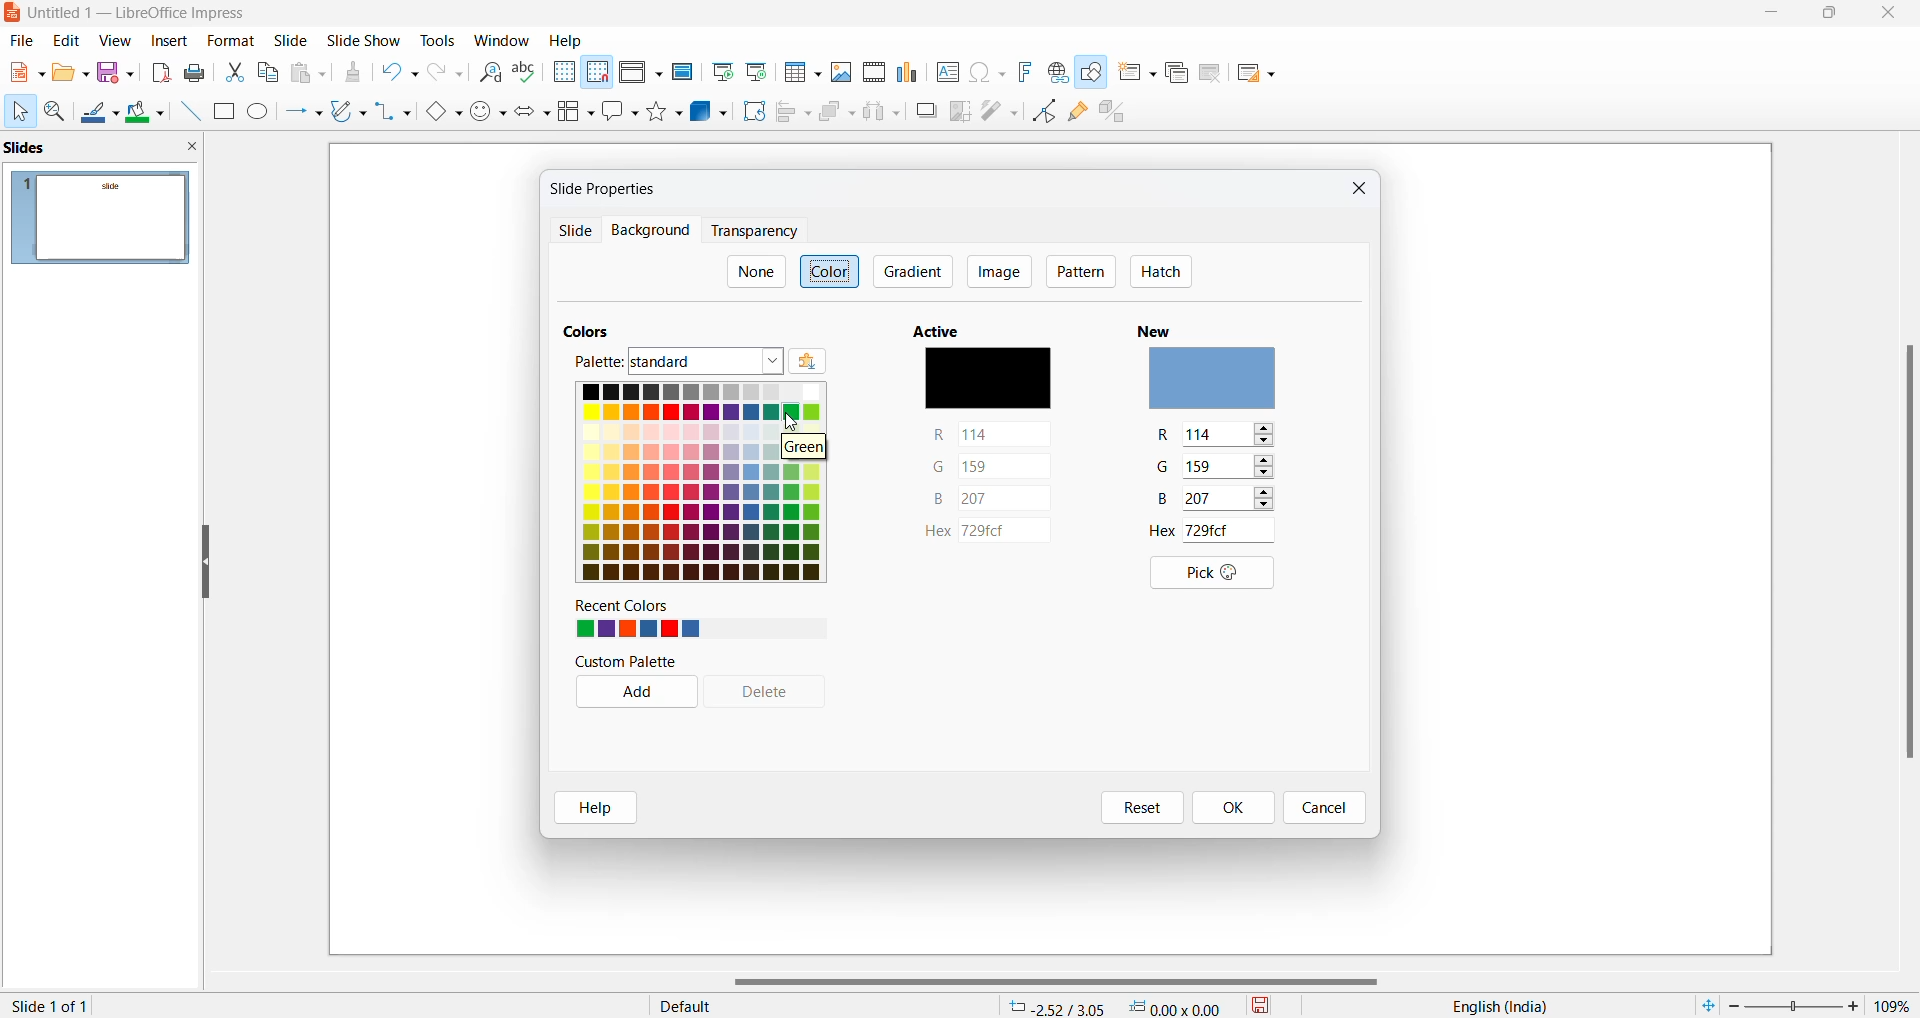 The width and height of the screenshot is (1920, 1018). Describe the element at coordinates (915, 270) in the screenshot. I see `gradient ` at that location.